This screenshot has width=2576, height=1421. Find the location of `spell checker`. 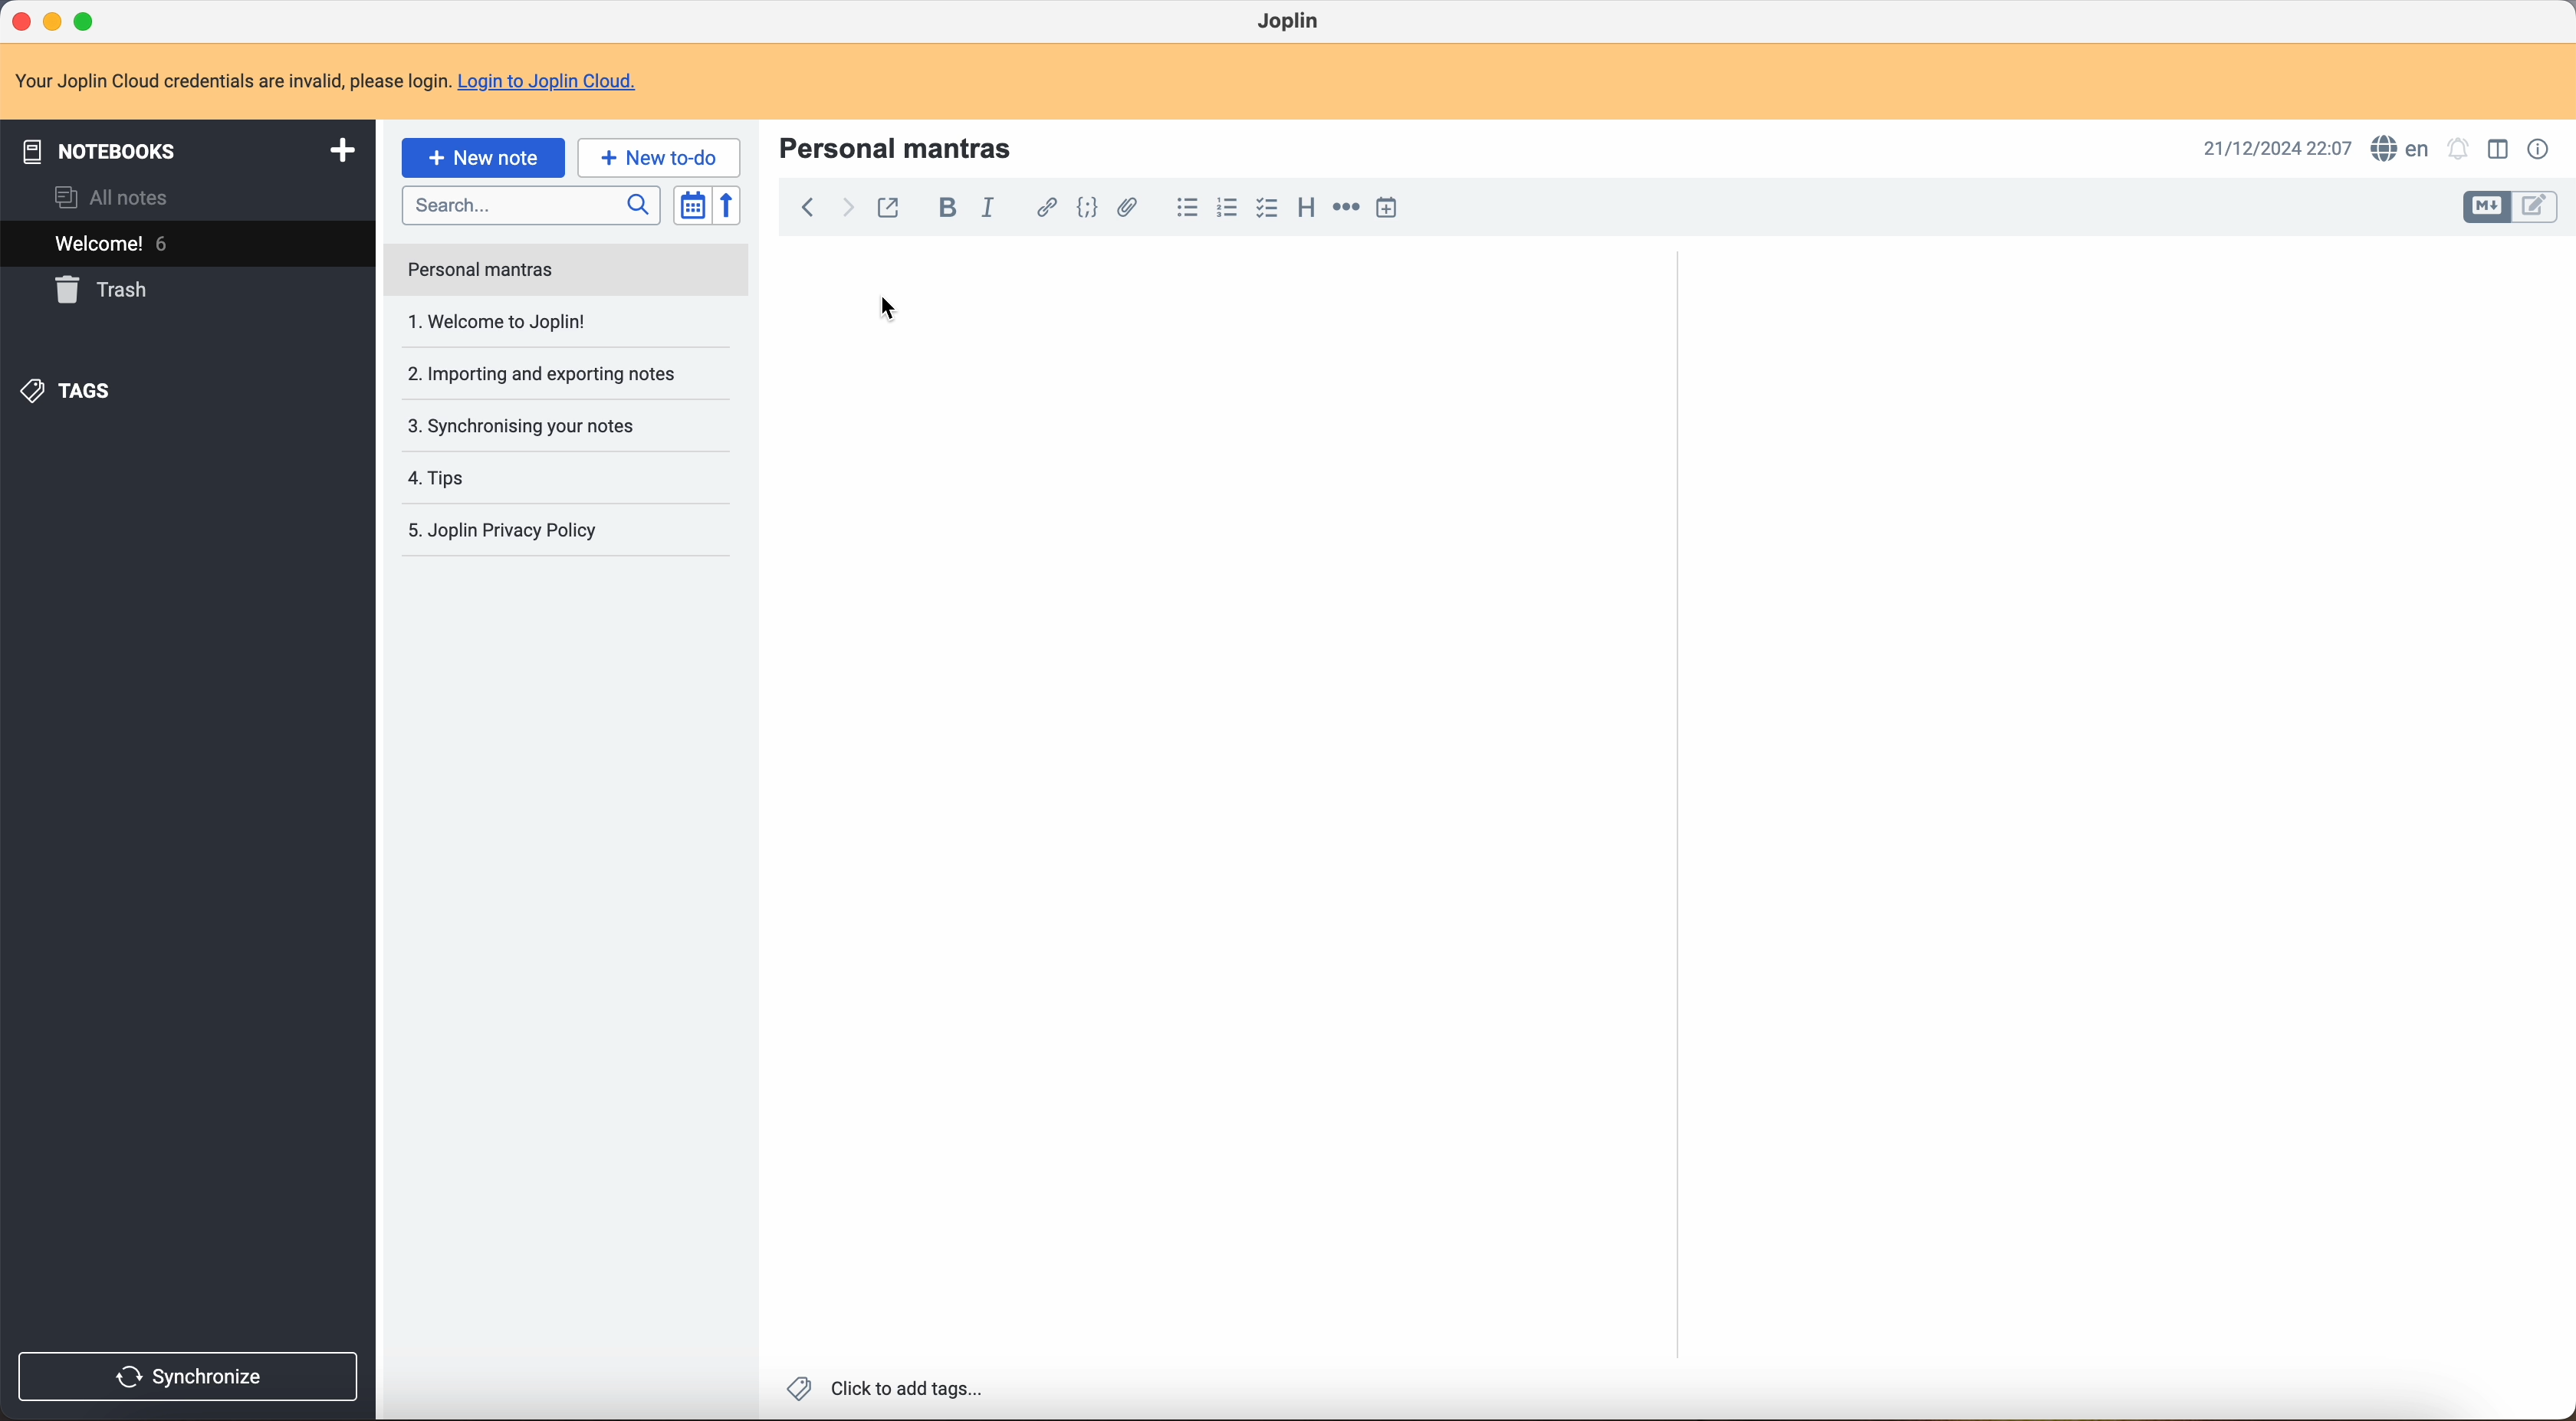

spell checker is located at coordinates (2402, 147).